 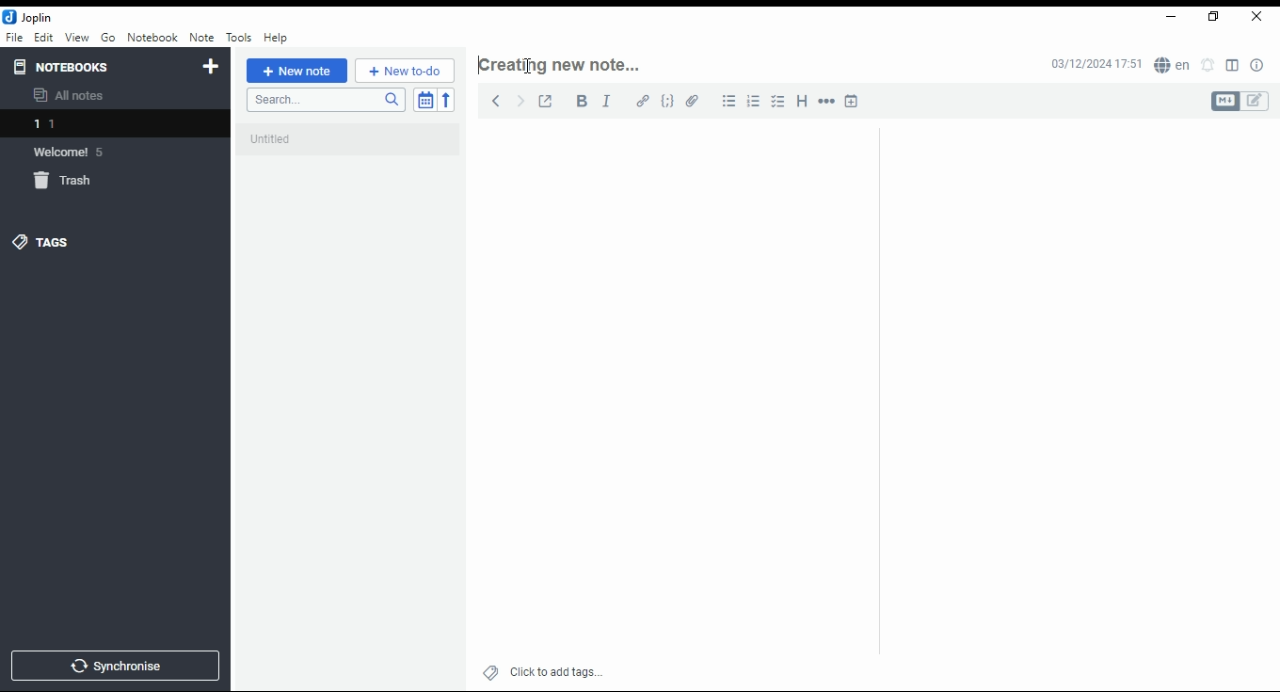 I want to click on toggle editor layout, so click(x=1232, y=66).